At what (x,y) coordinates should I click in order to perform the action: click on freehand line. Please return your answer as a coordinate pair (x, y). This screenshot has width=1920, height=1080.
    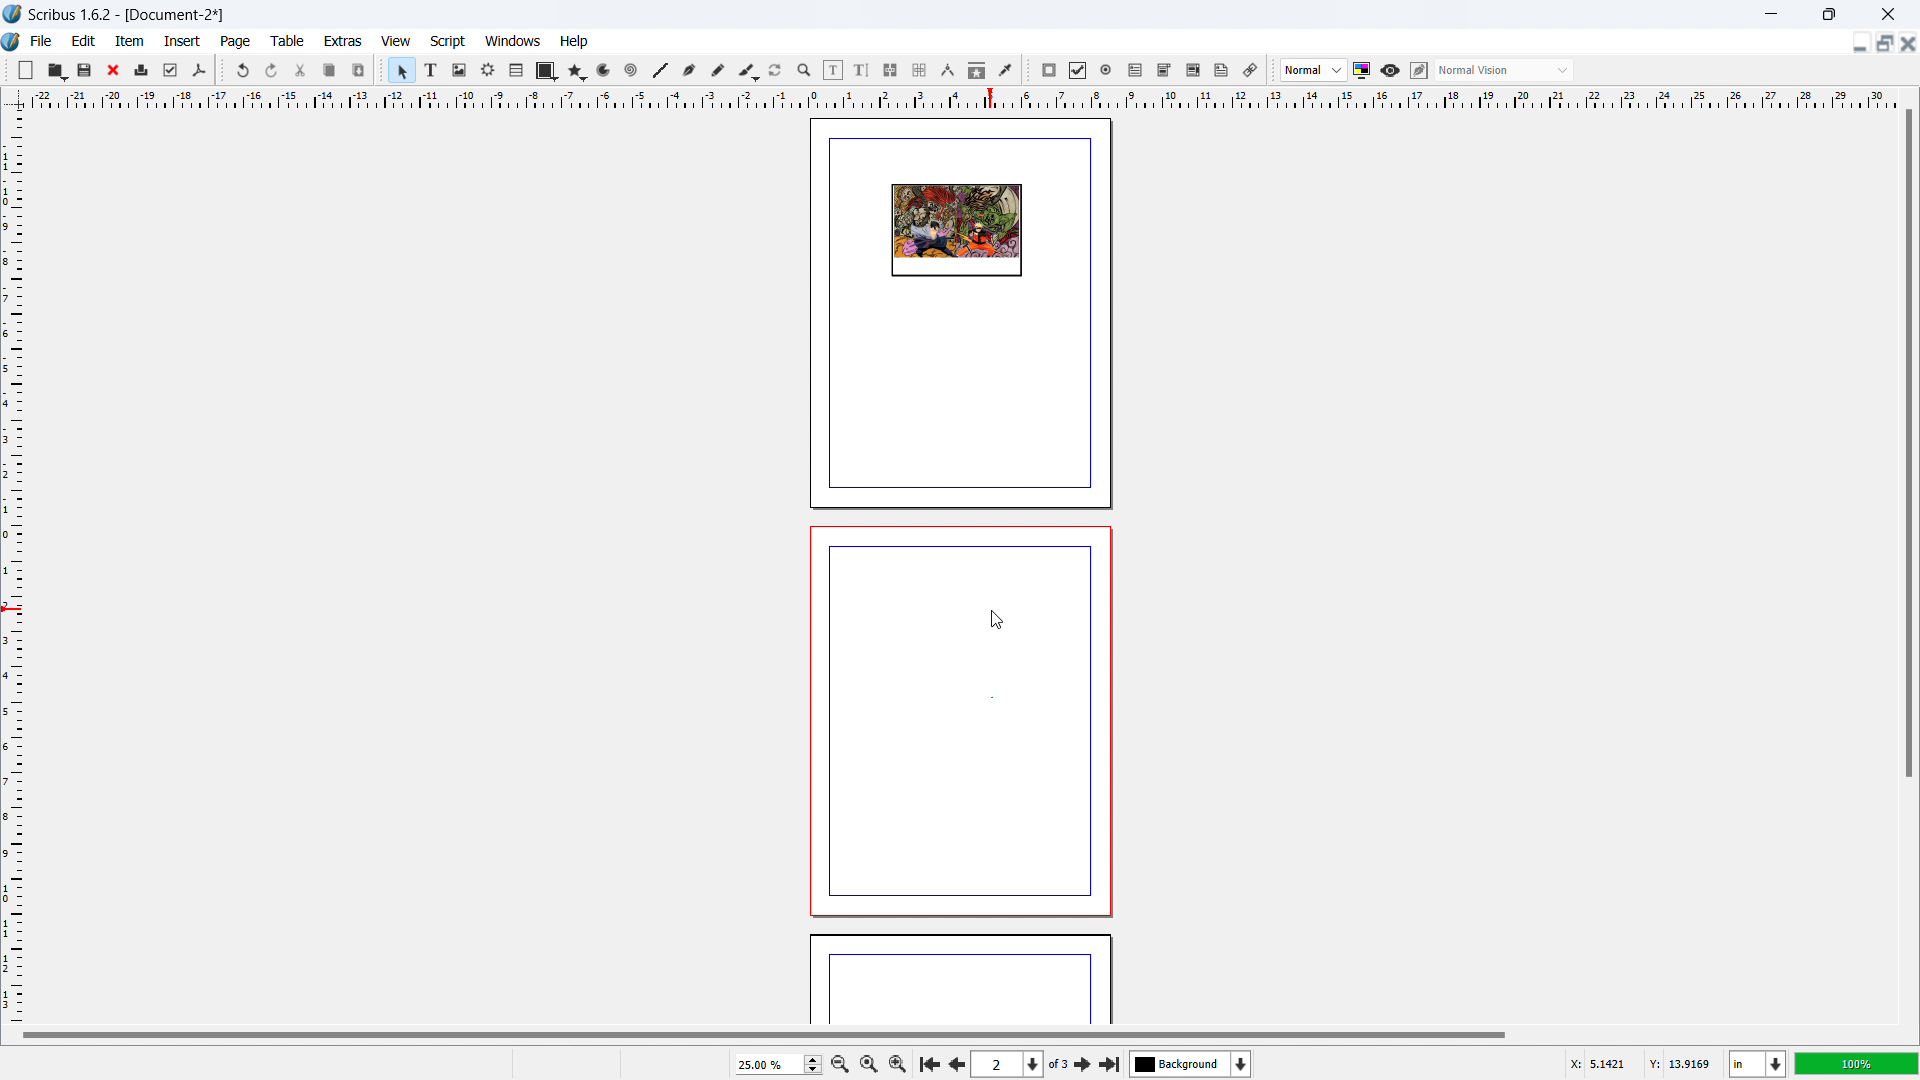
    Looking at the image, I should click on (719, 71).